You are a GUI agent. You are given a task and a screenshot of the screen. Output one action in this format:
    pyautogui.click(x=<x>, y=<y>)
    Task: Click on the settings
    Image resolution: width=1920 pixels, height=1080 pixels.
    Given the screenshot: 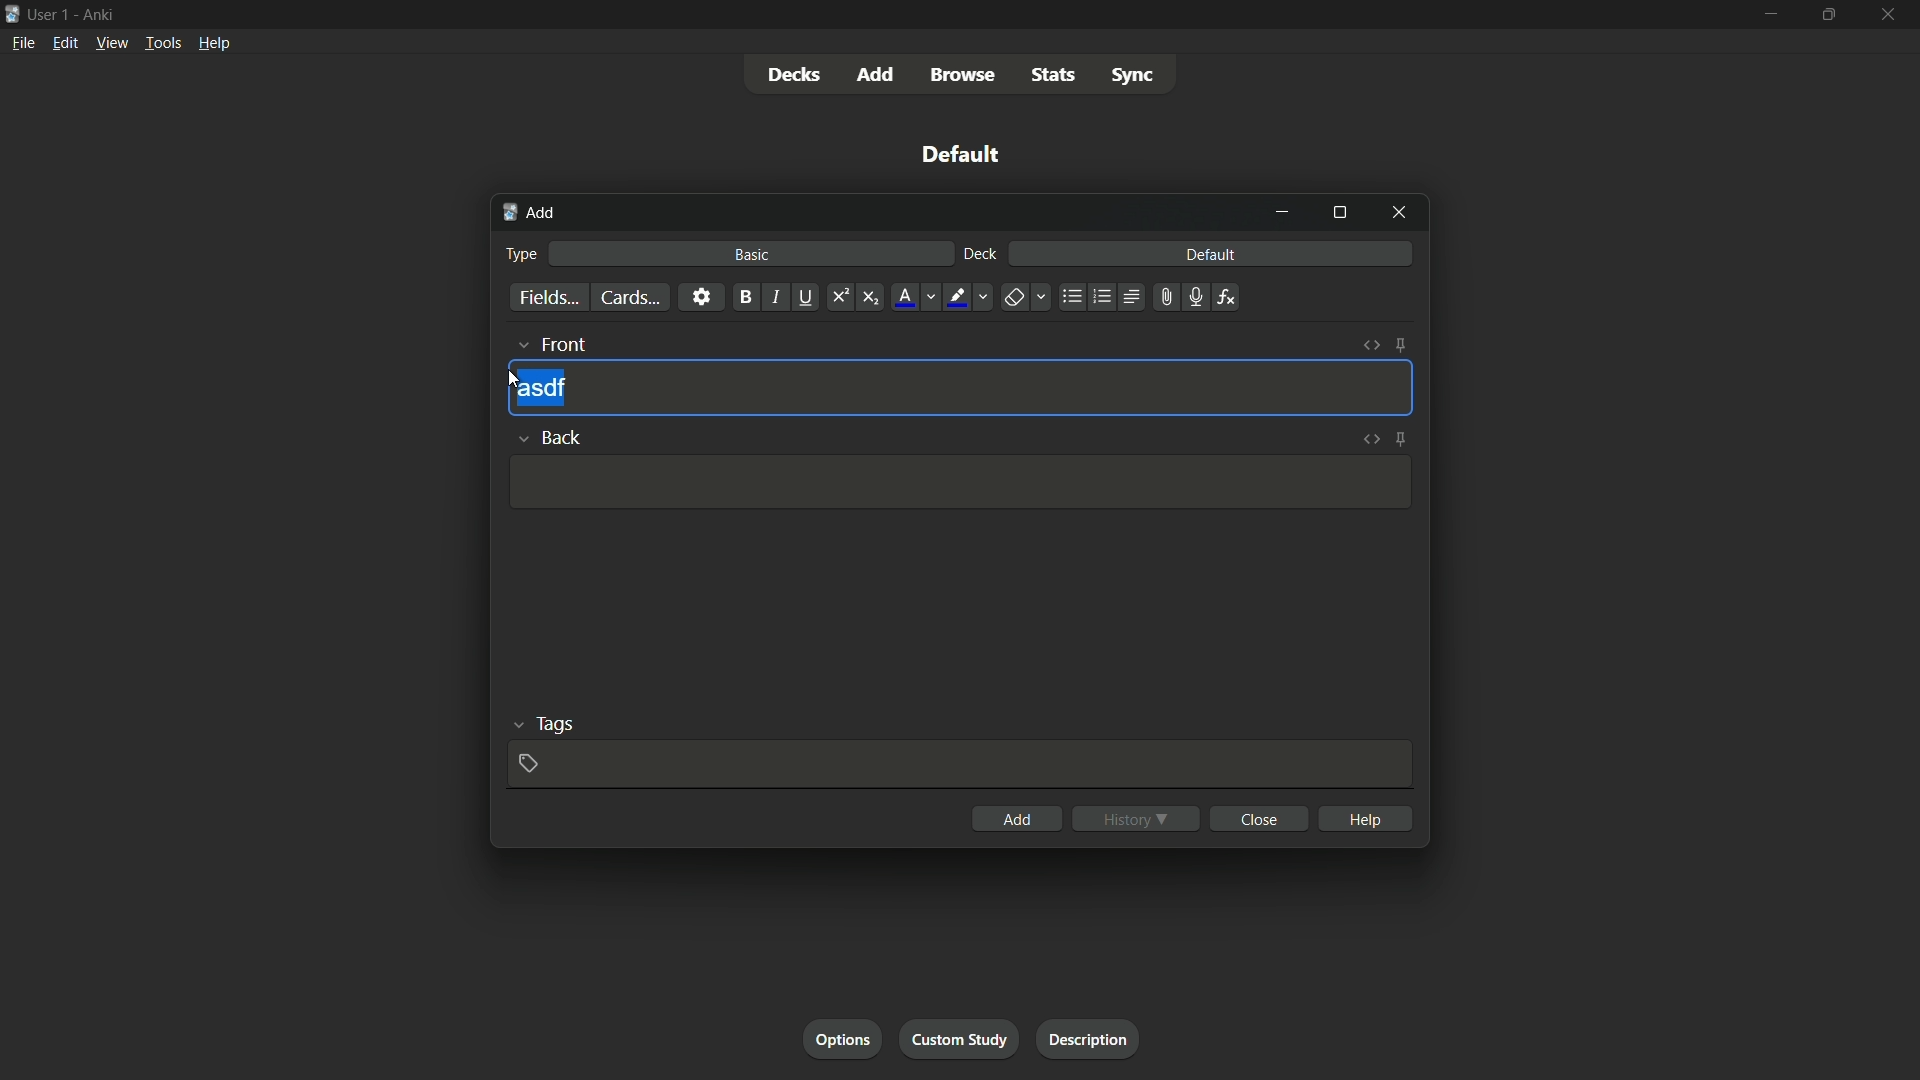 What is the action you would take?
    pyautogui.click(x=702, y=297)
    